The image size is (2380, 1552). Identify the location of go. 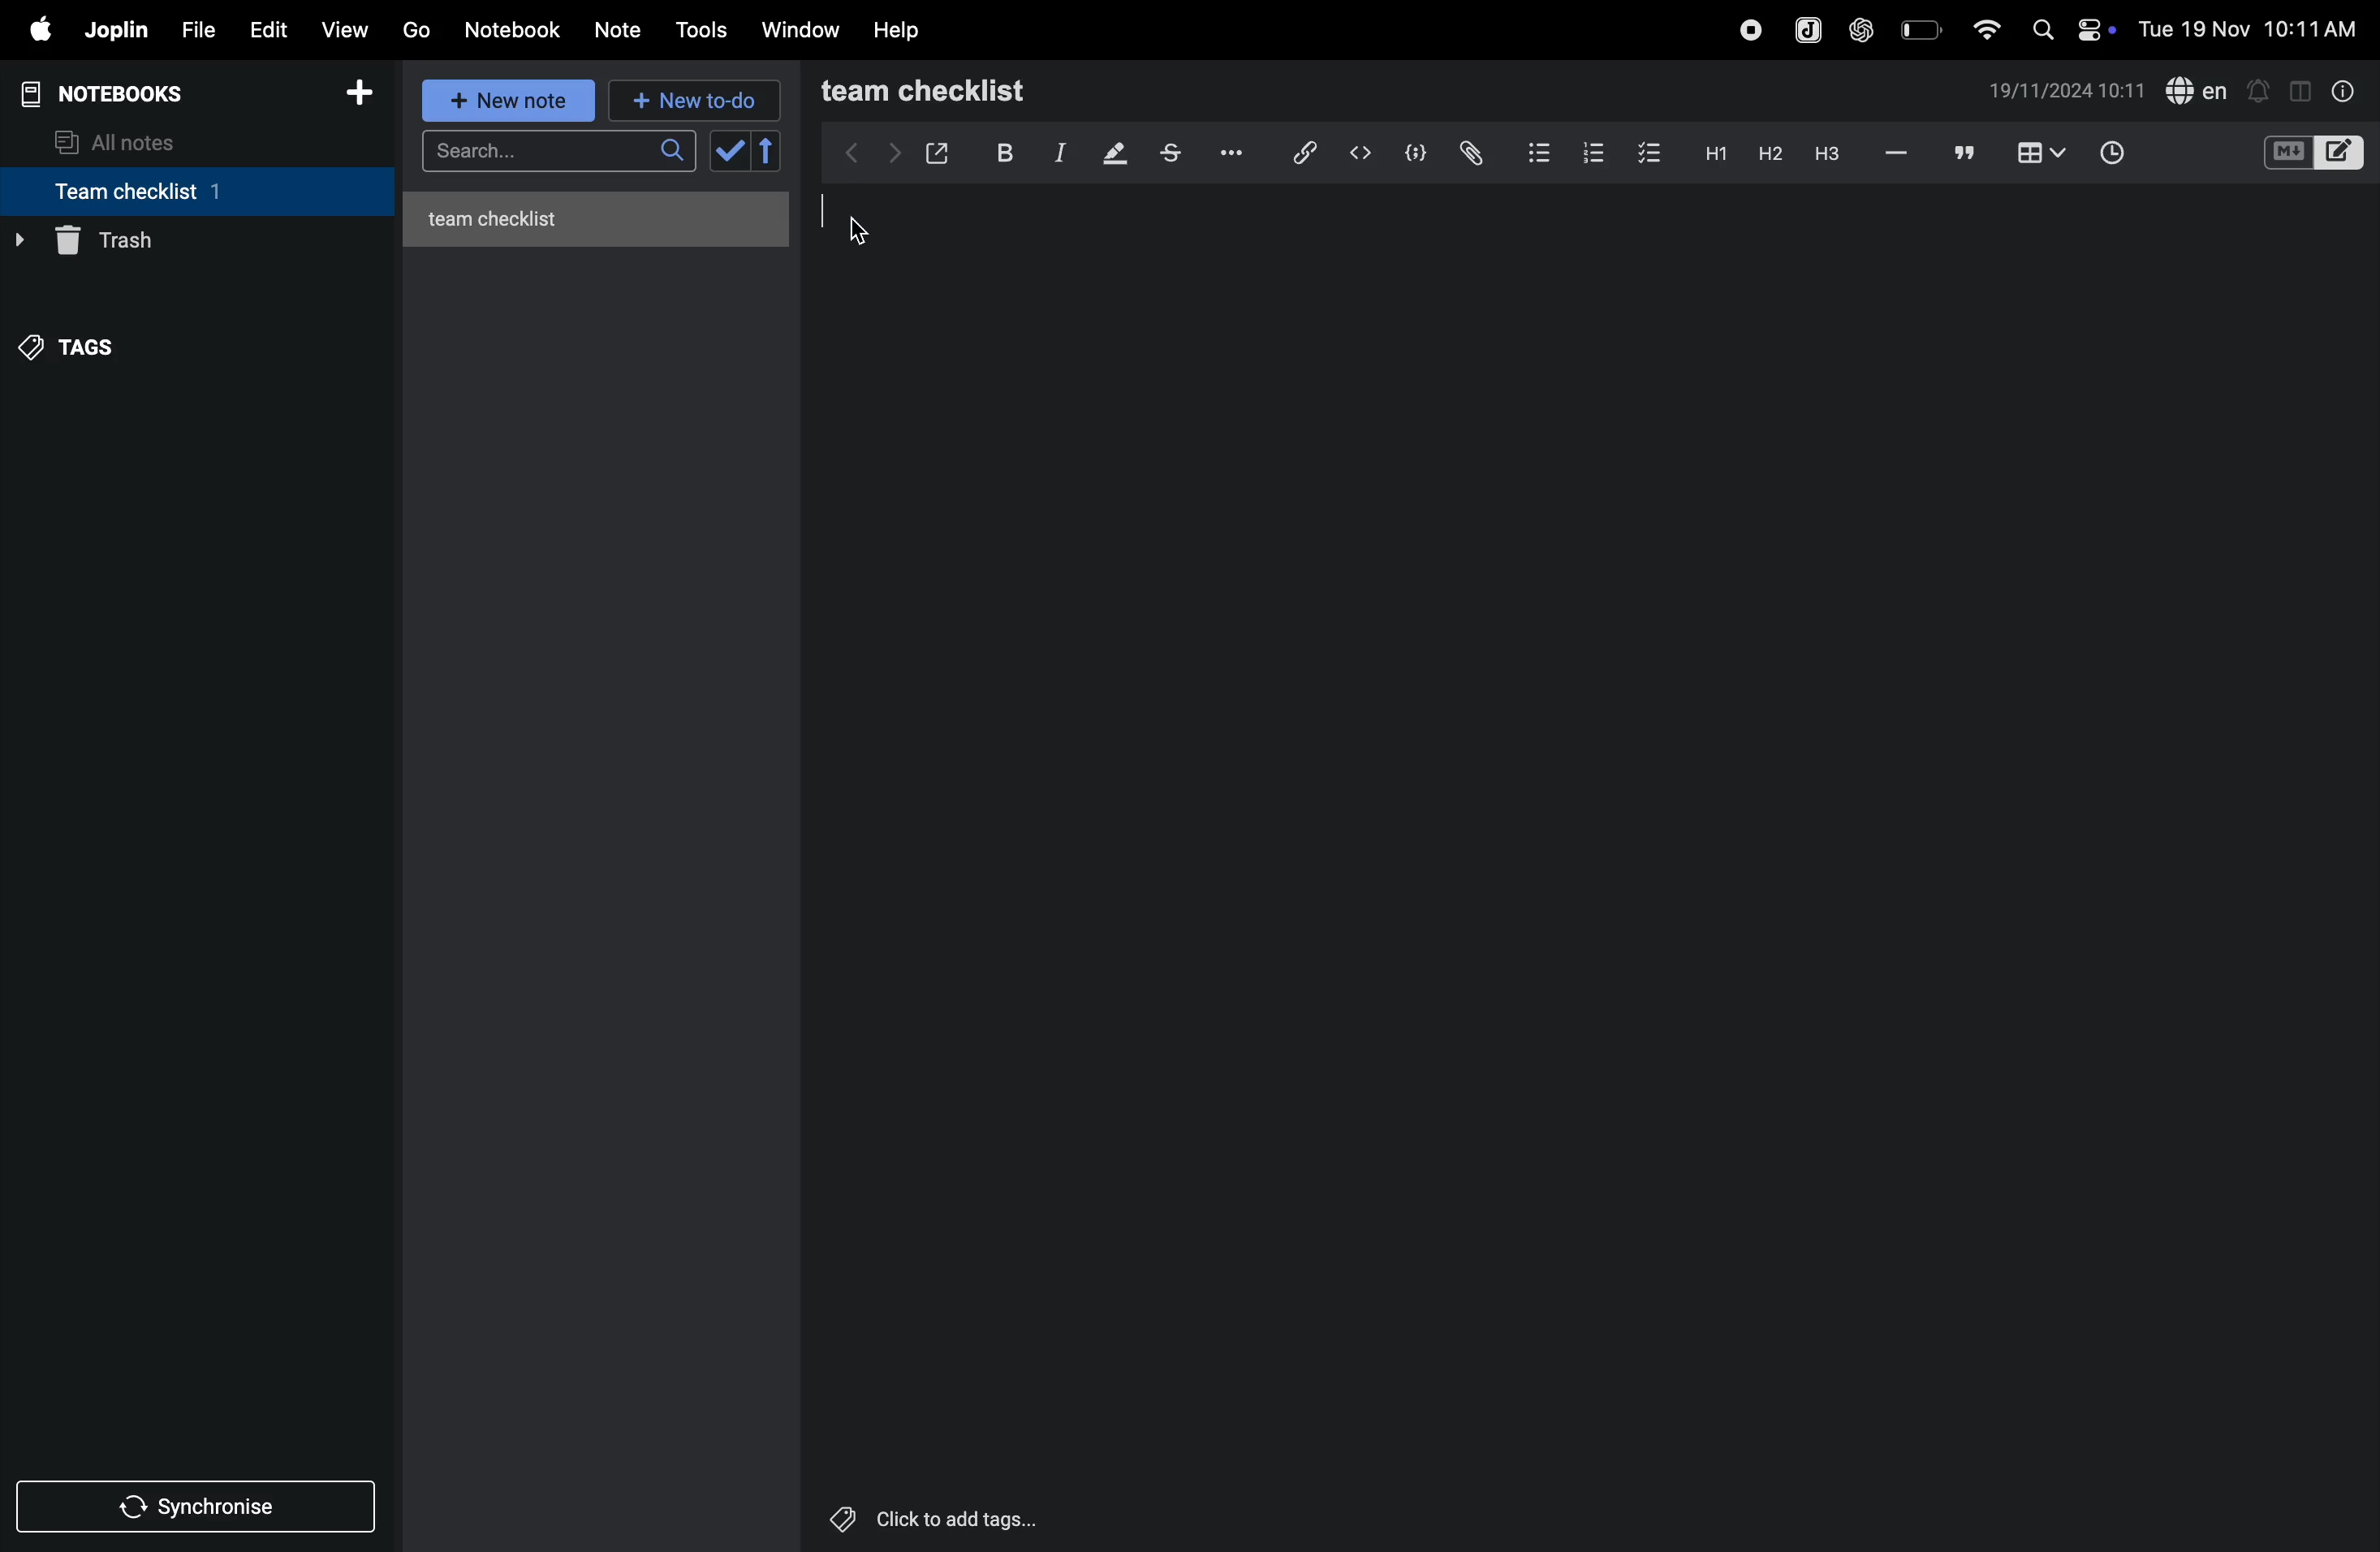
(416, 31).